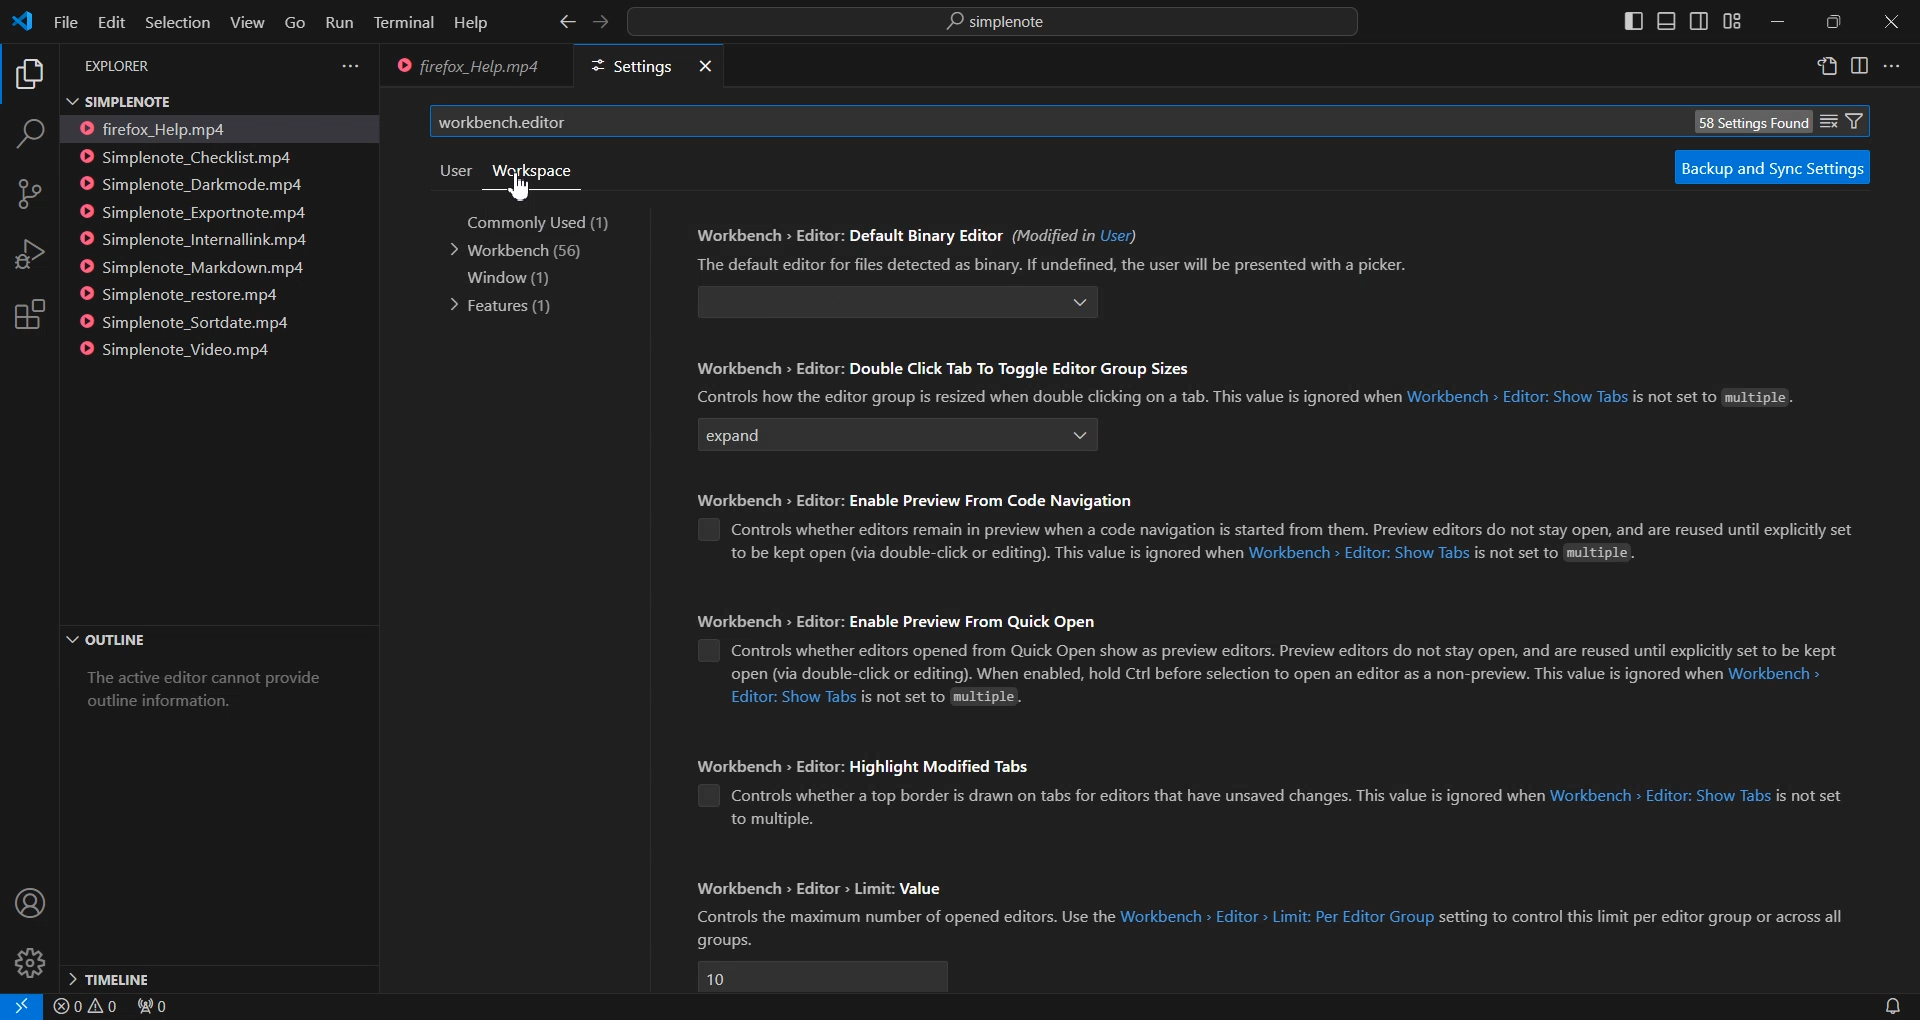  I want to click on Community used, so click(553, 222).